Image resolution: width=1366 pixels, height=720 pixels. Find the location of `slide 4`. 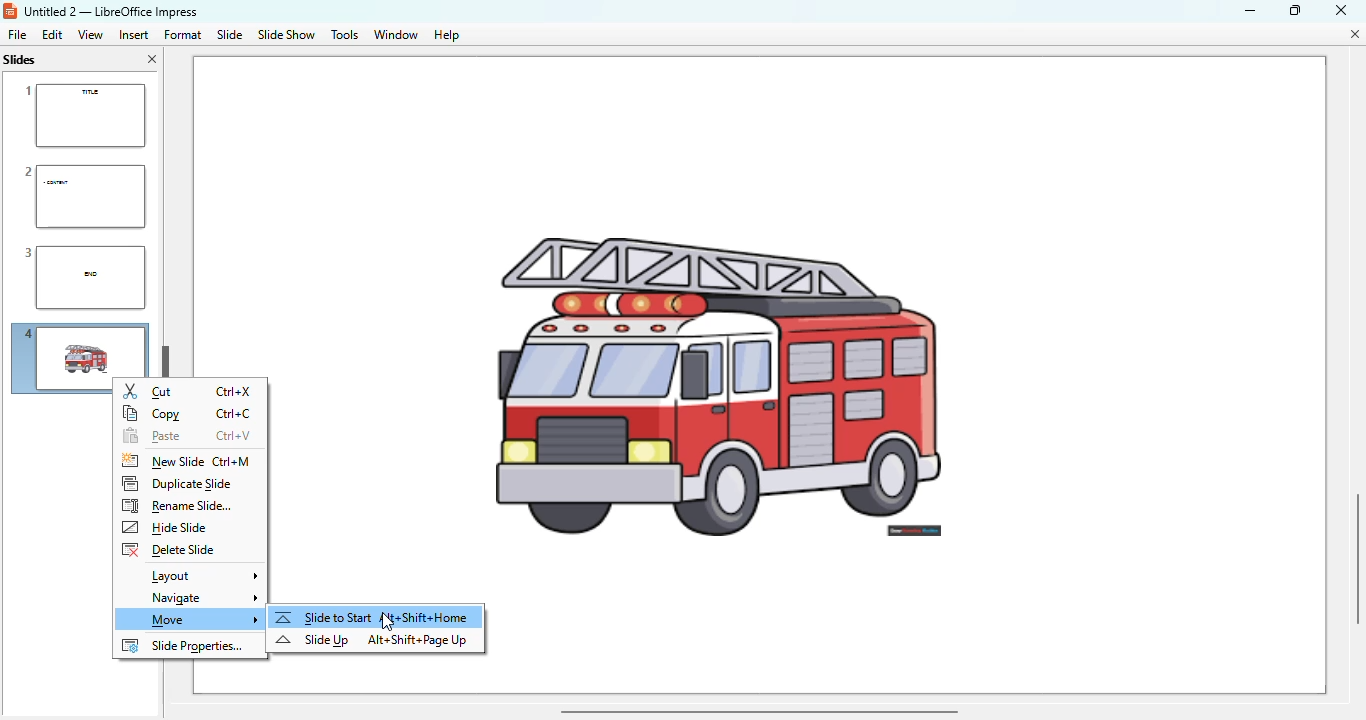

slide 4 is located at coordinates (60, 362).